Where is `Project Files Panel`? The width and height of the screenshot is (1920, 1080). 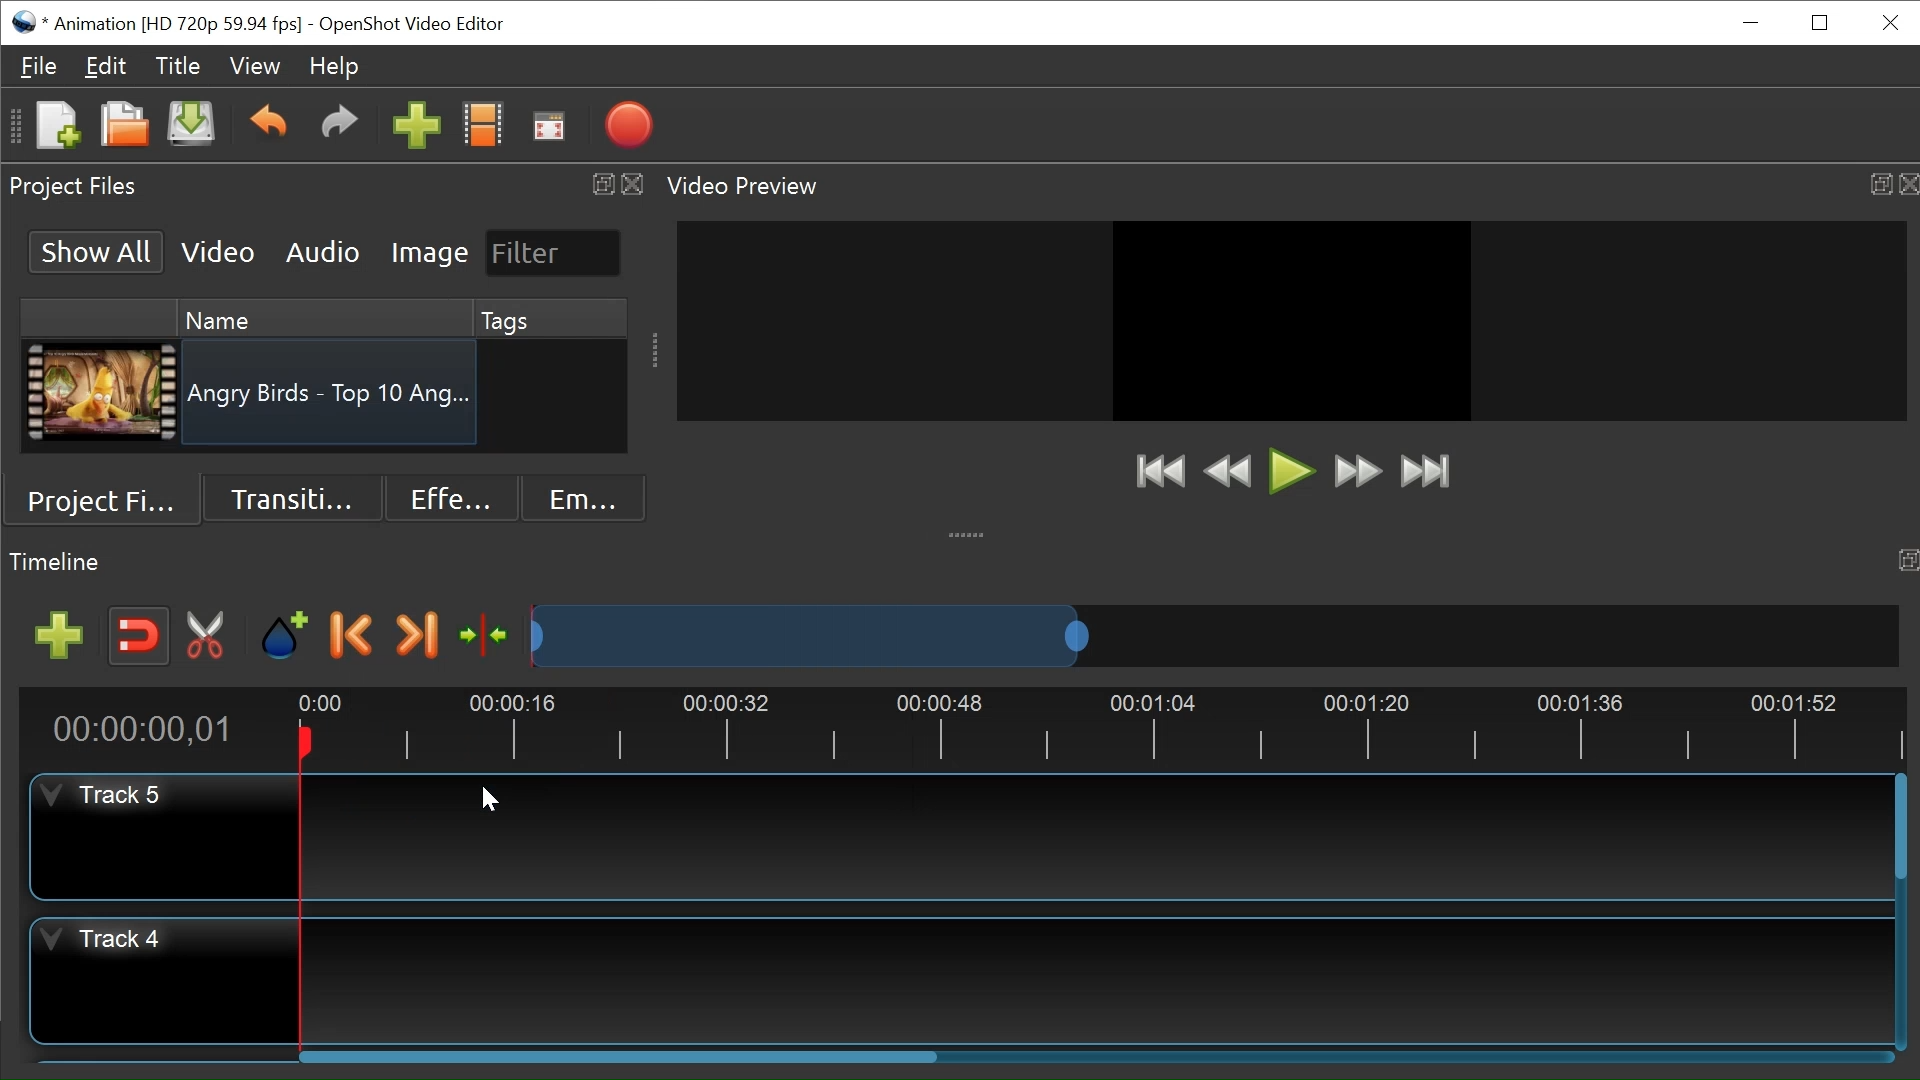 Project Files Panel is located at coordinates (76, 187).